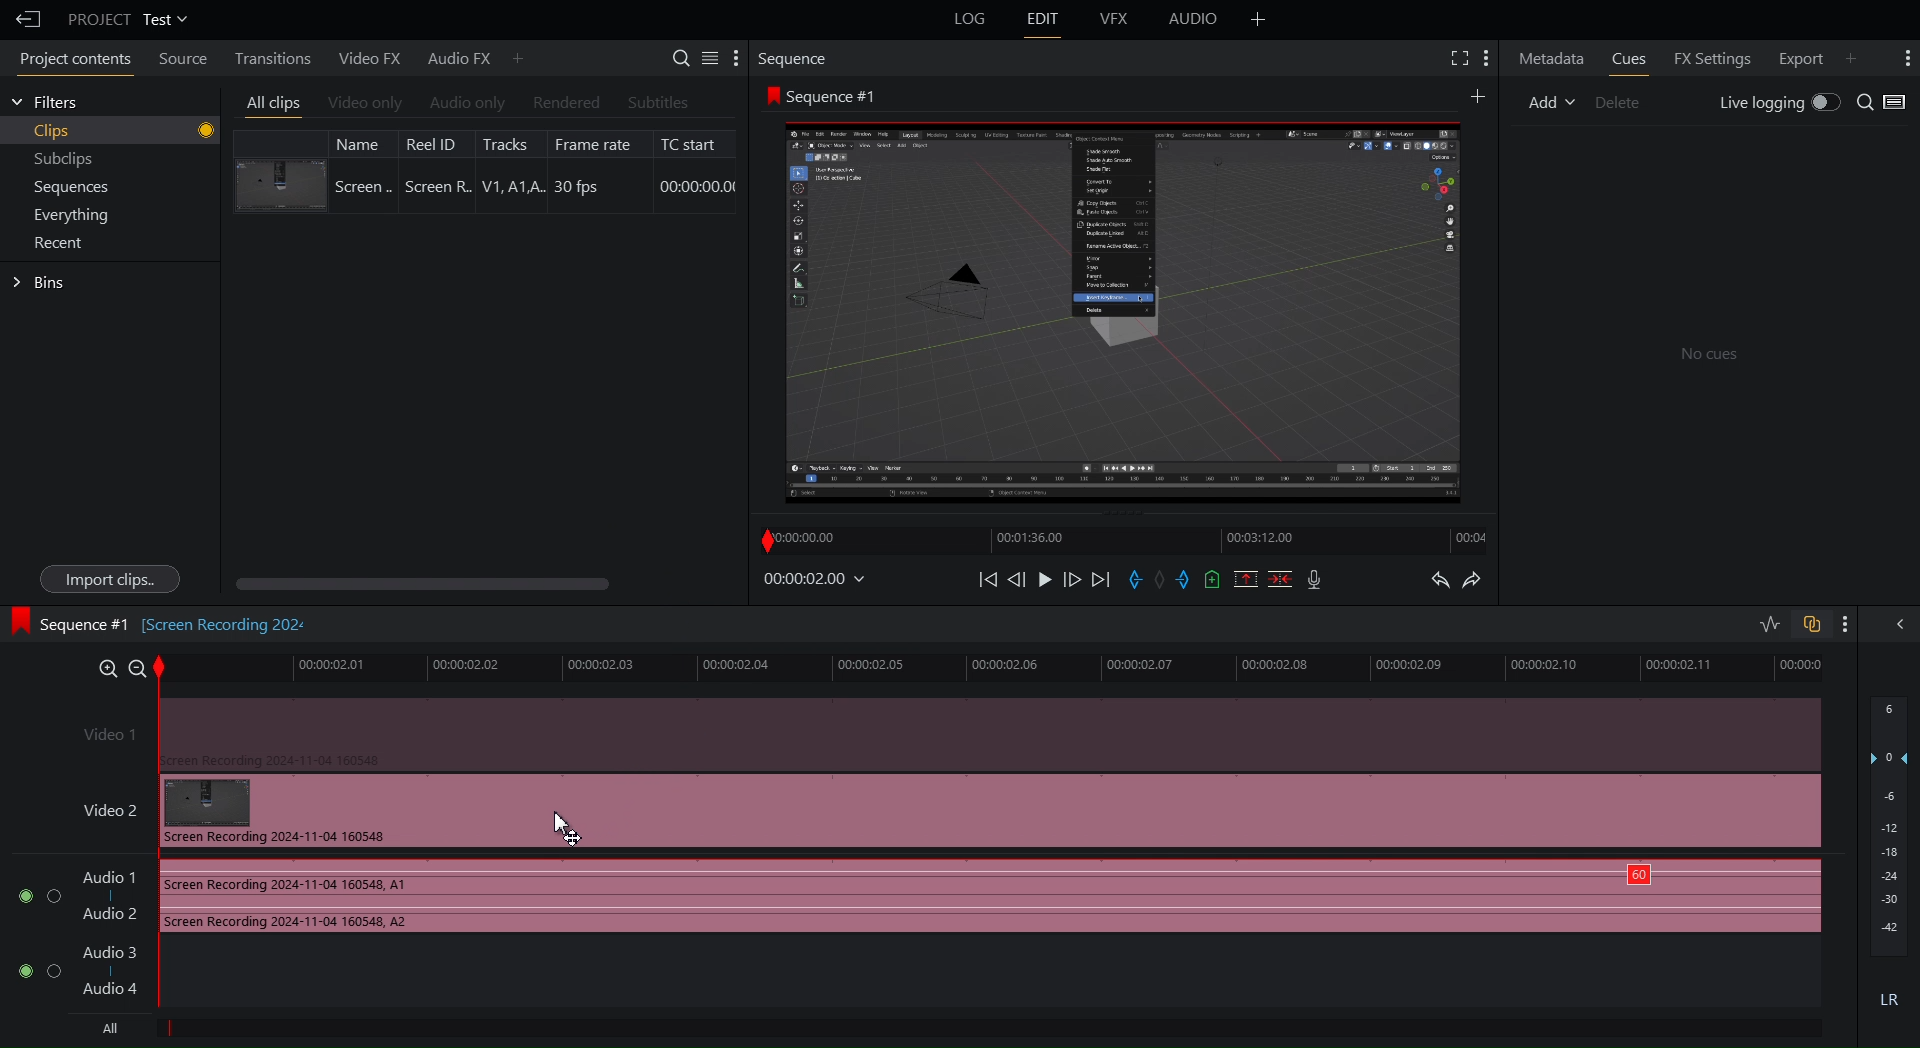  Describe the element at coordinates (707, 57) in the screenshot. I see `Settings` at that location.